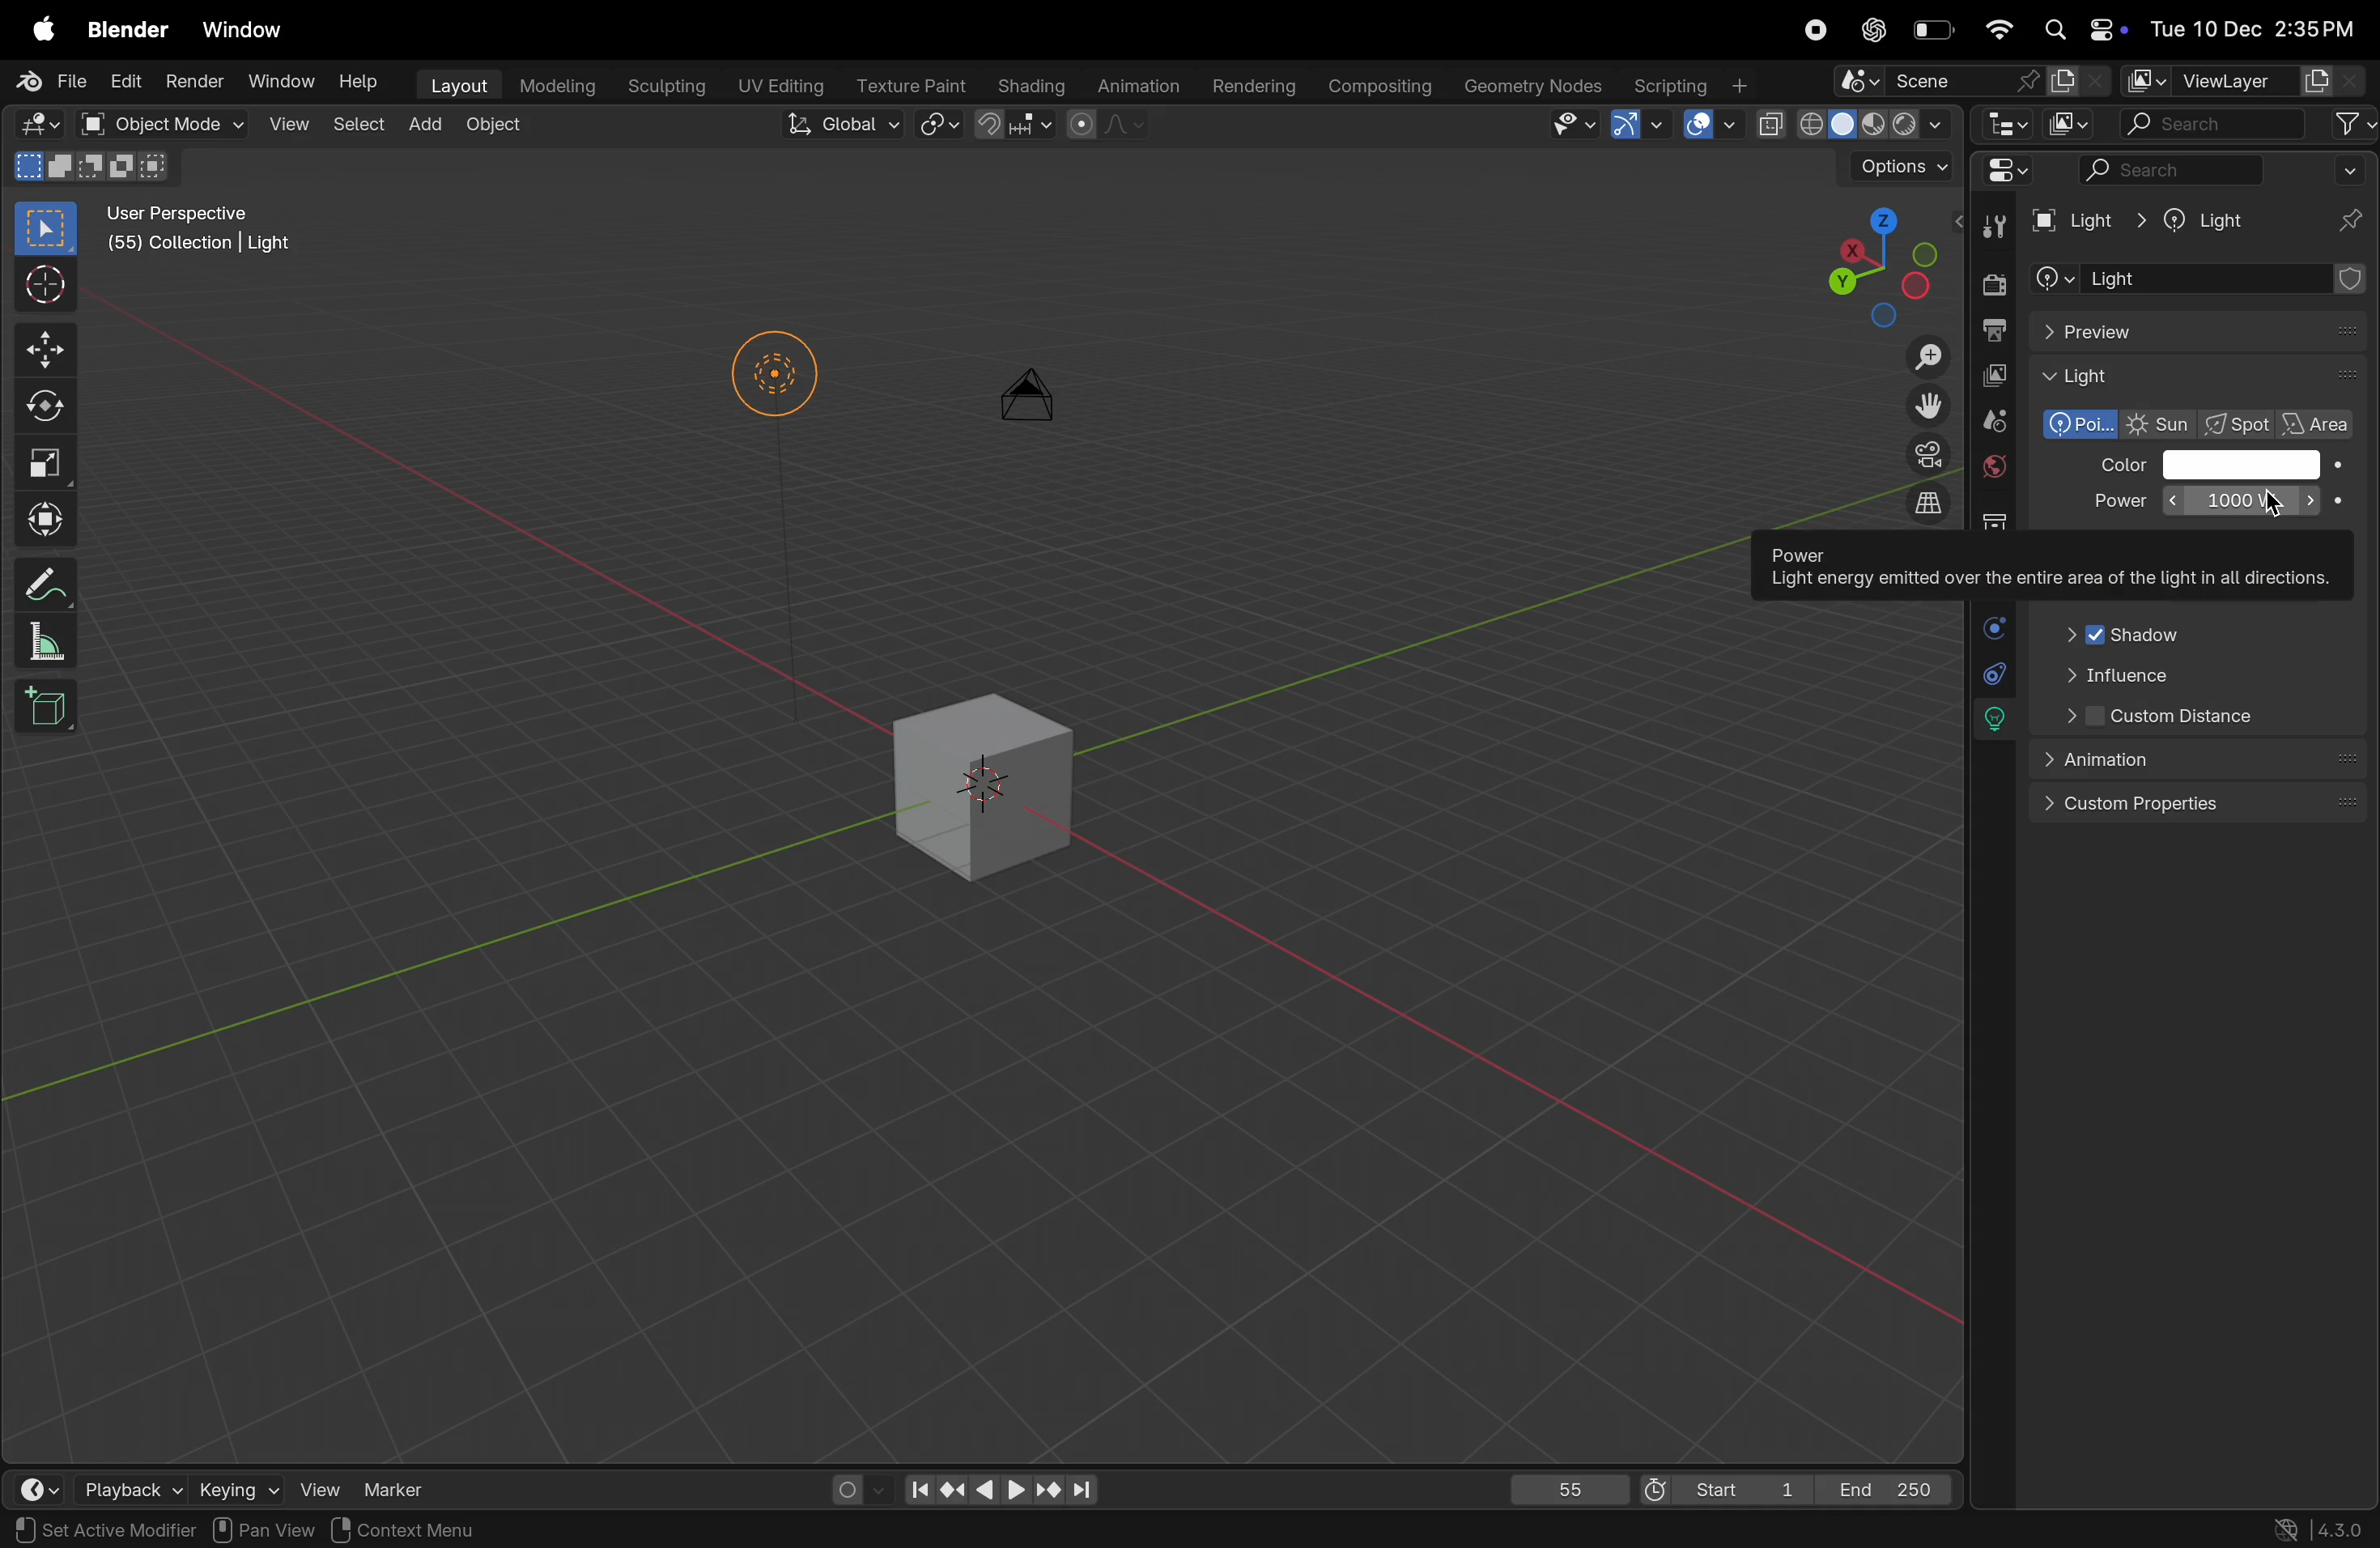  What do you see at coordinates (1932, 360) in the screenshot?
I see `Zoom` at bounding box center [1932, 360].